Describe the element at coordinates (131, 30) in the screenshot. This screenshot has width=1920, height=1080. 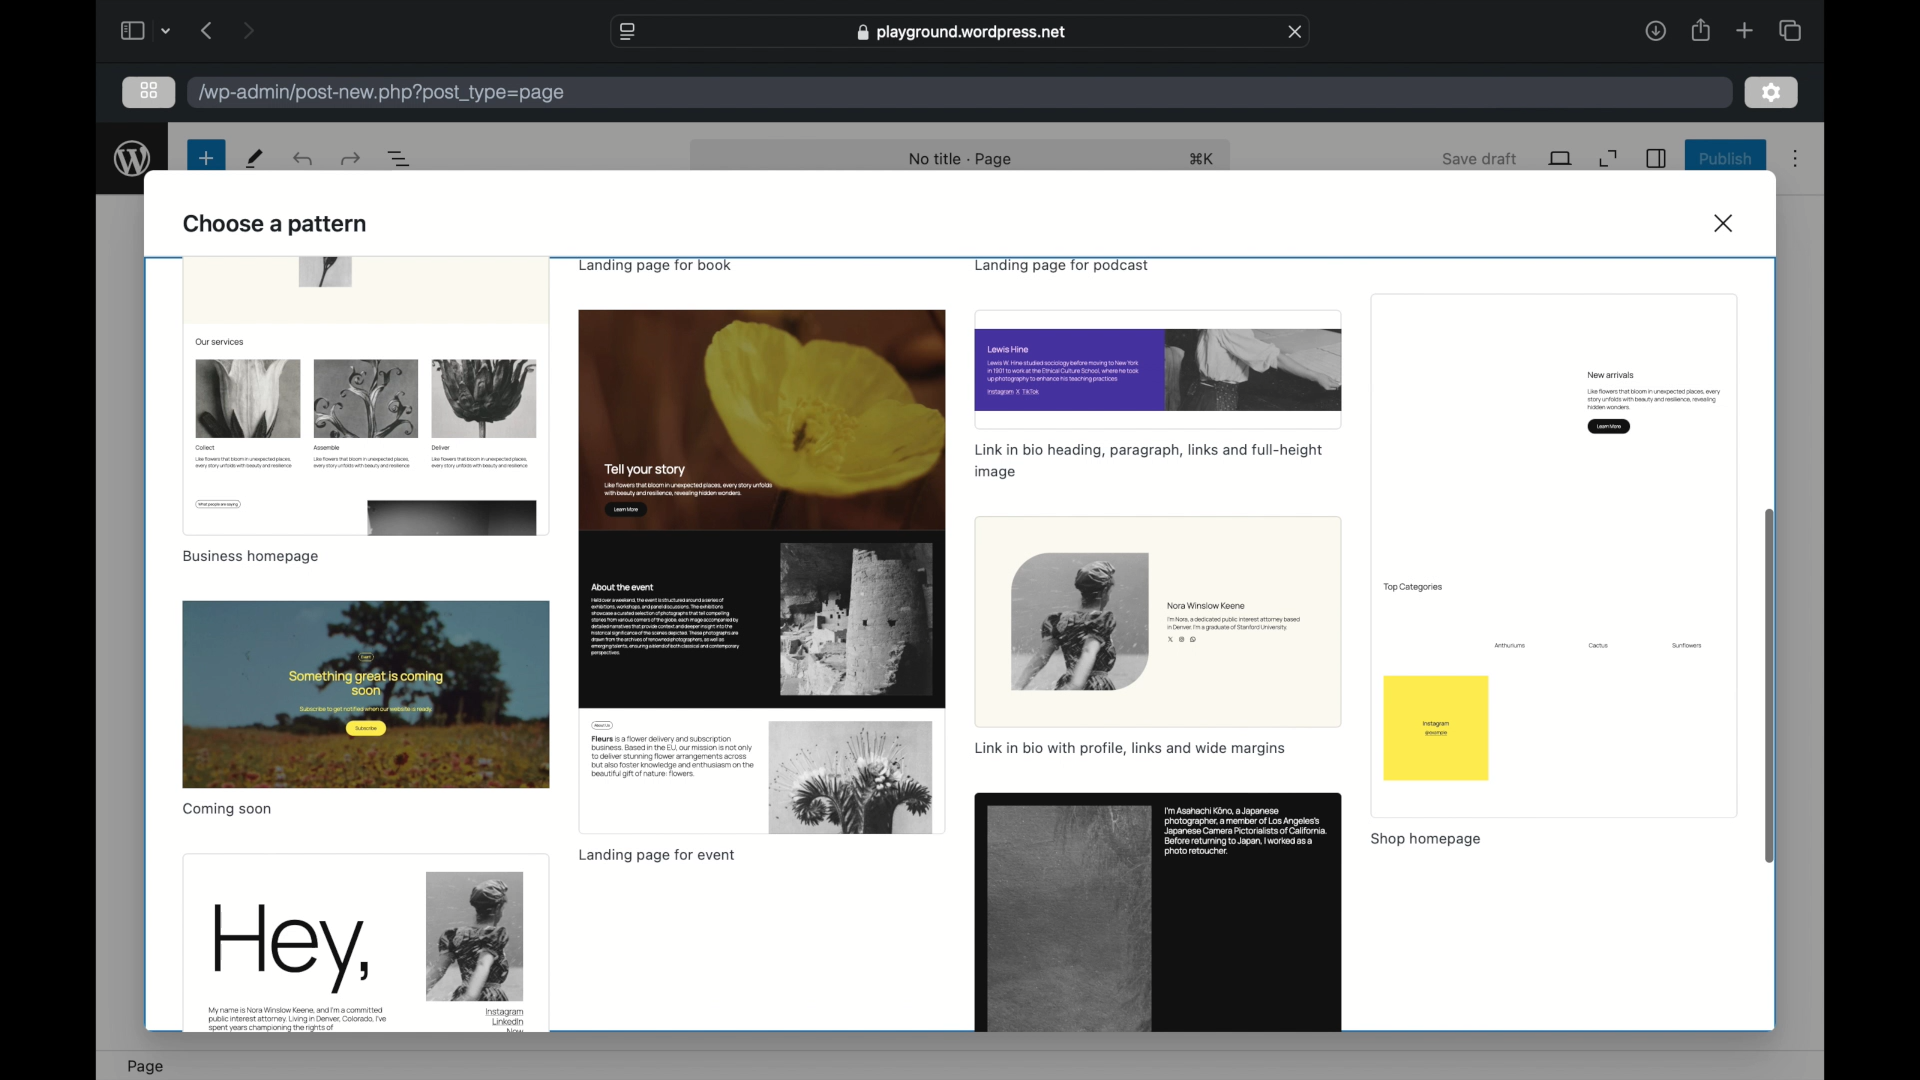
I see `sidebar` at that location.